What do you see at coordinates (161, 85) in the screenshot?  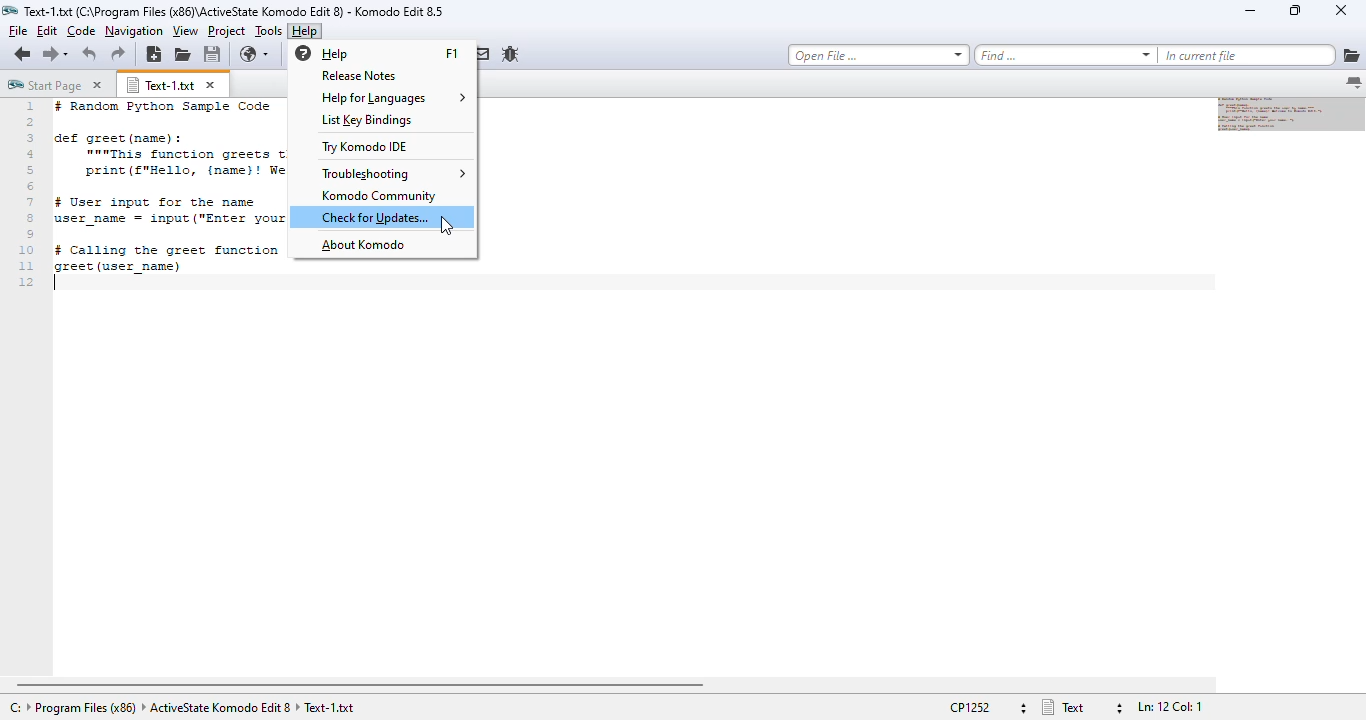 I see `text-1` at bounding box center [161, 85].